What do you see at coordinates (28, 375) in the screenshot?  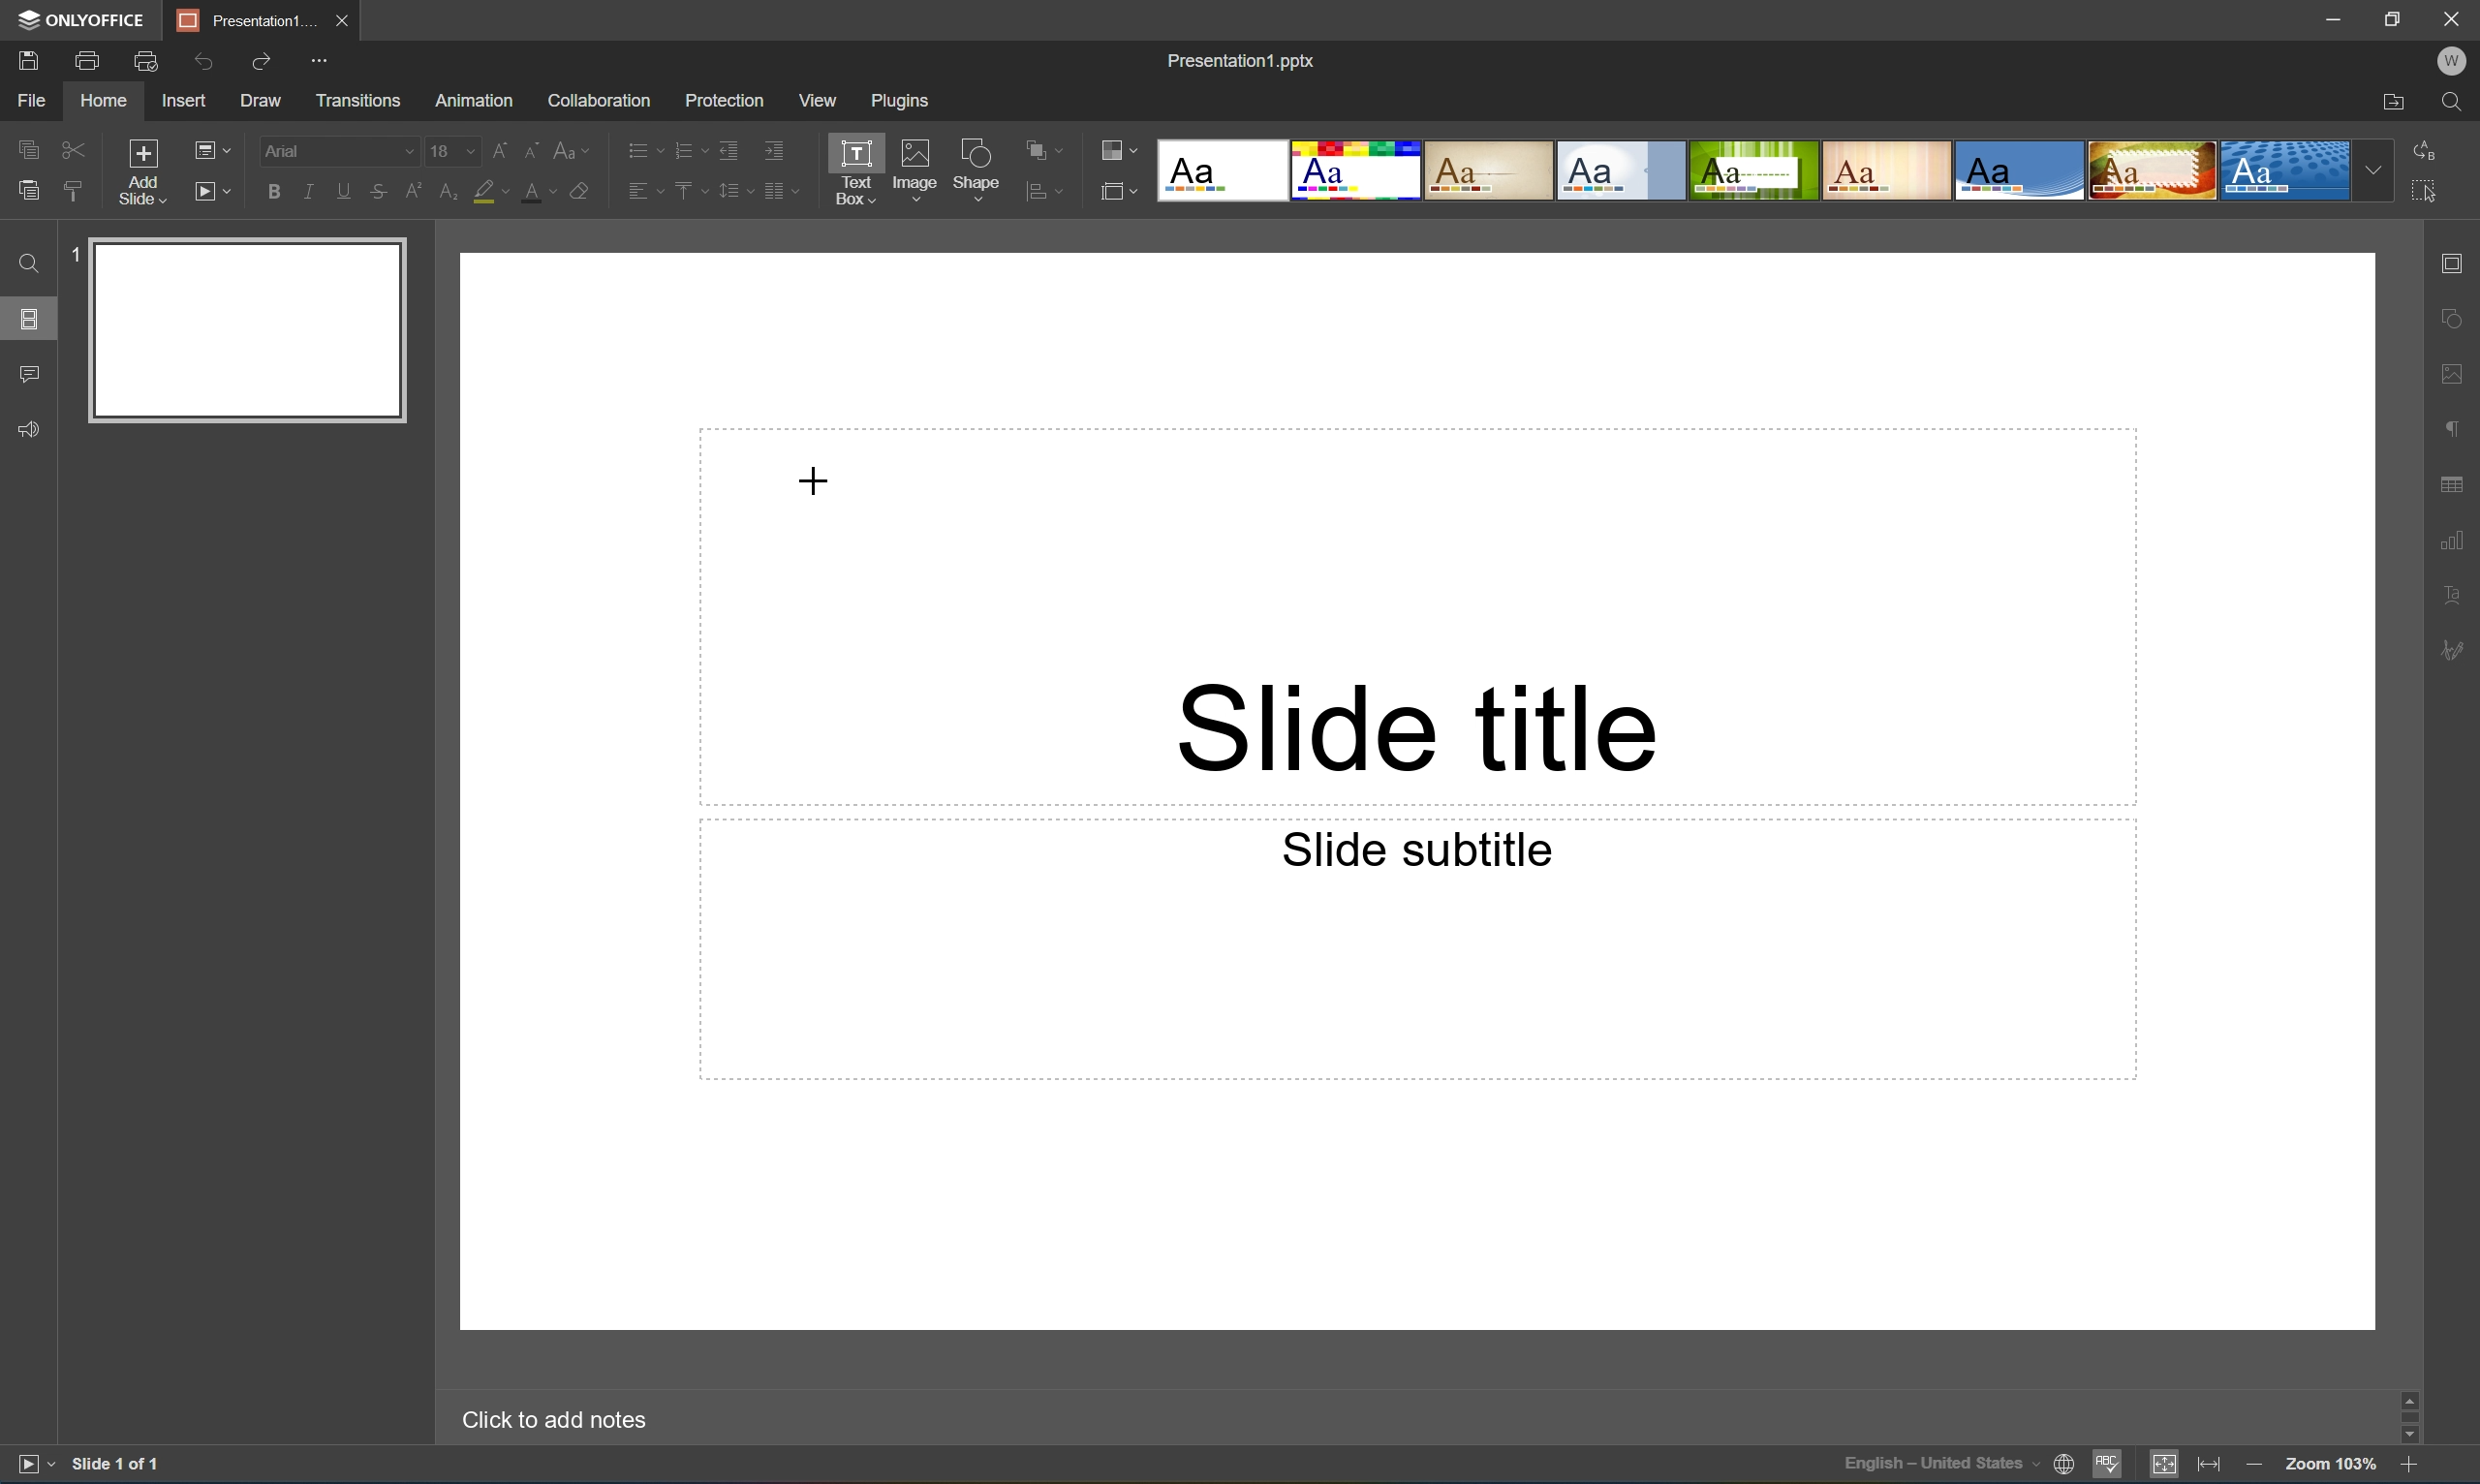 I see `Comments` at bounding box center [28, 375].